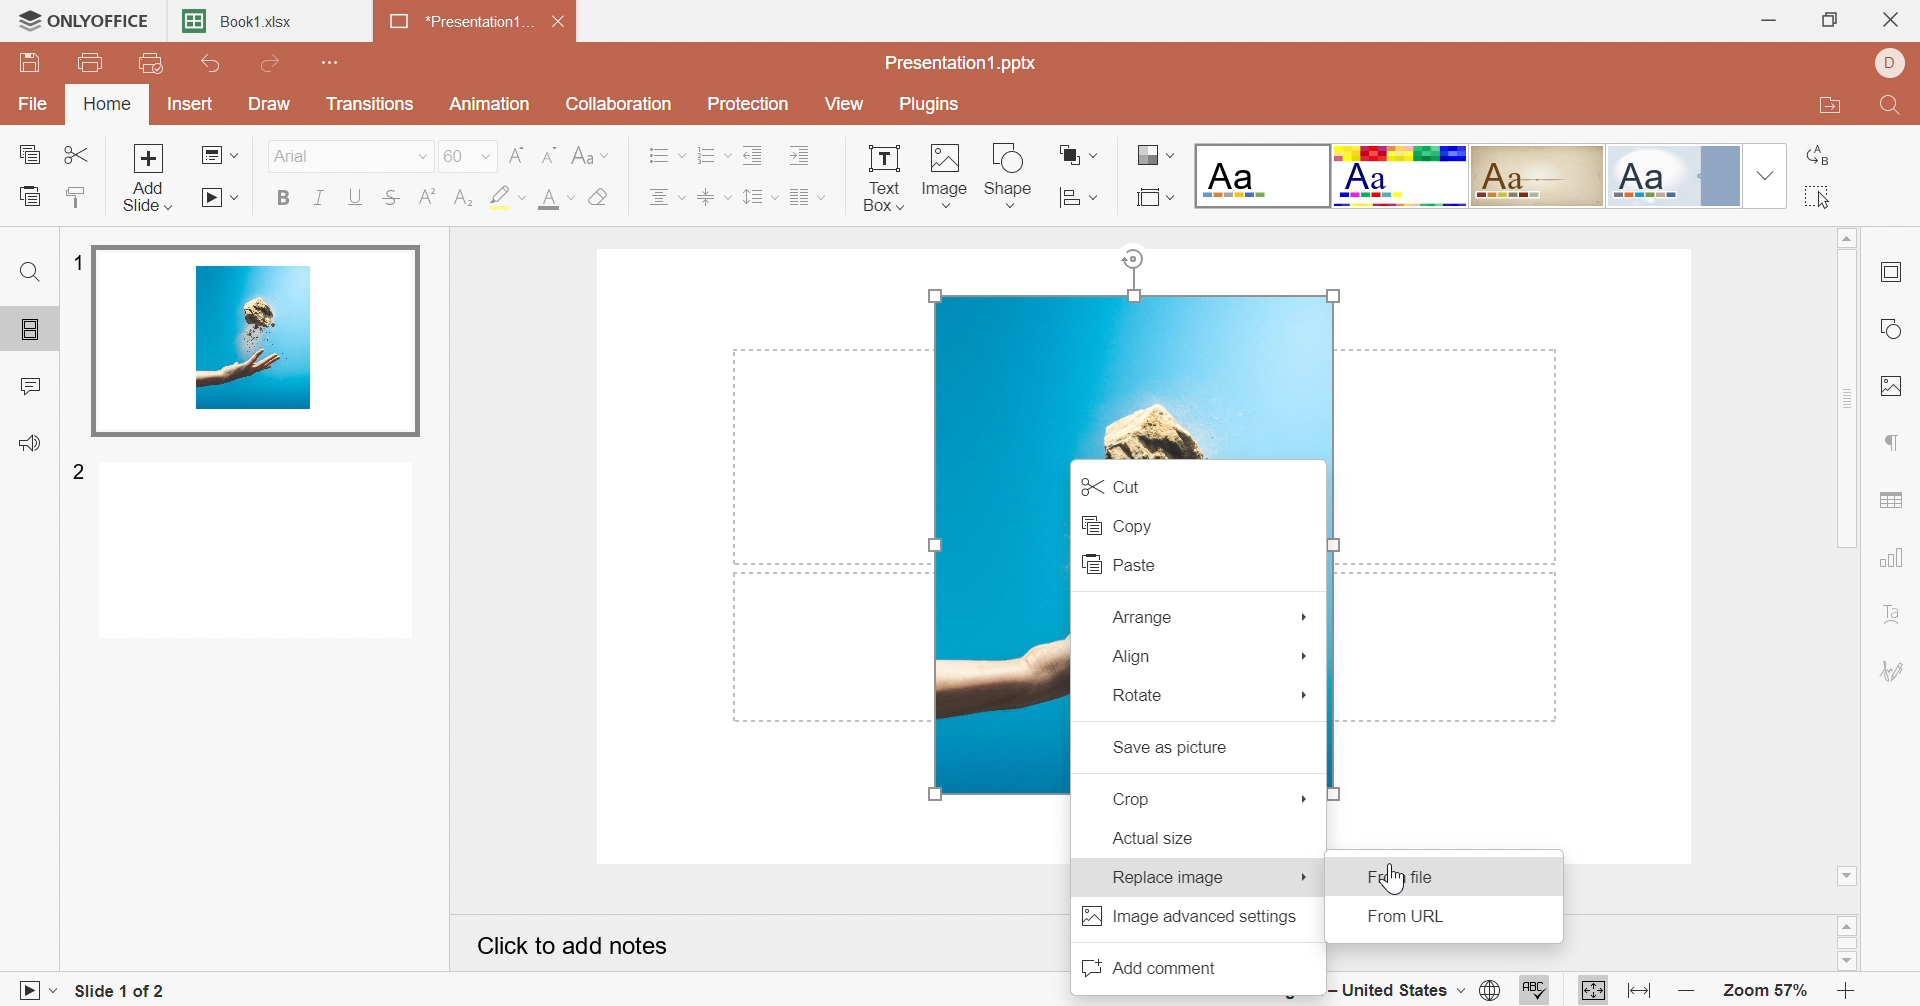 Image resolution: width=1920 pixels, height=1006 pixels. Describe the element at coordinates (1307, 654) in the screenshot. I see `Drop Down` at that location.